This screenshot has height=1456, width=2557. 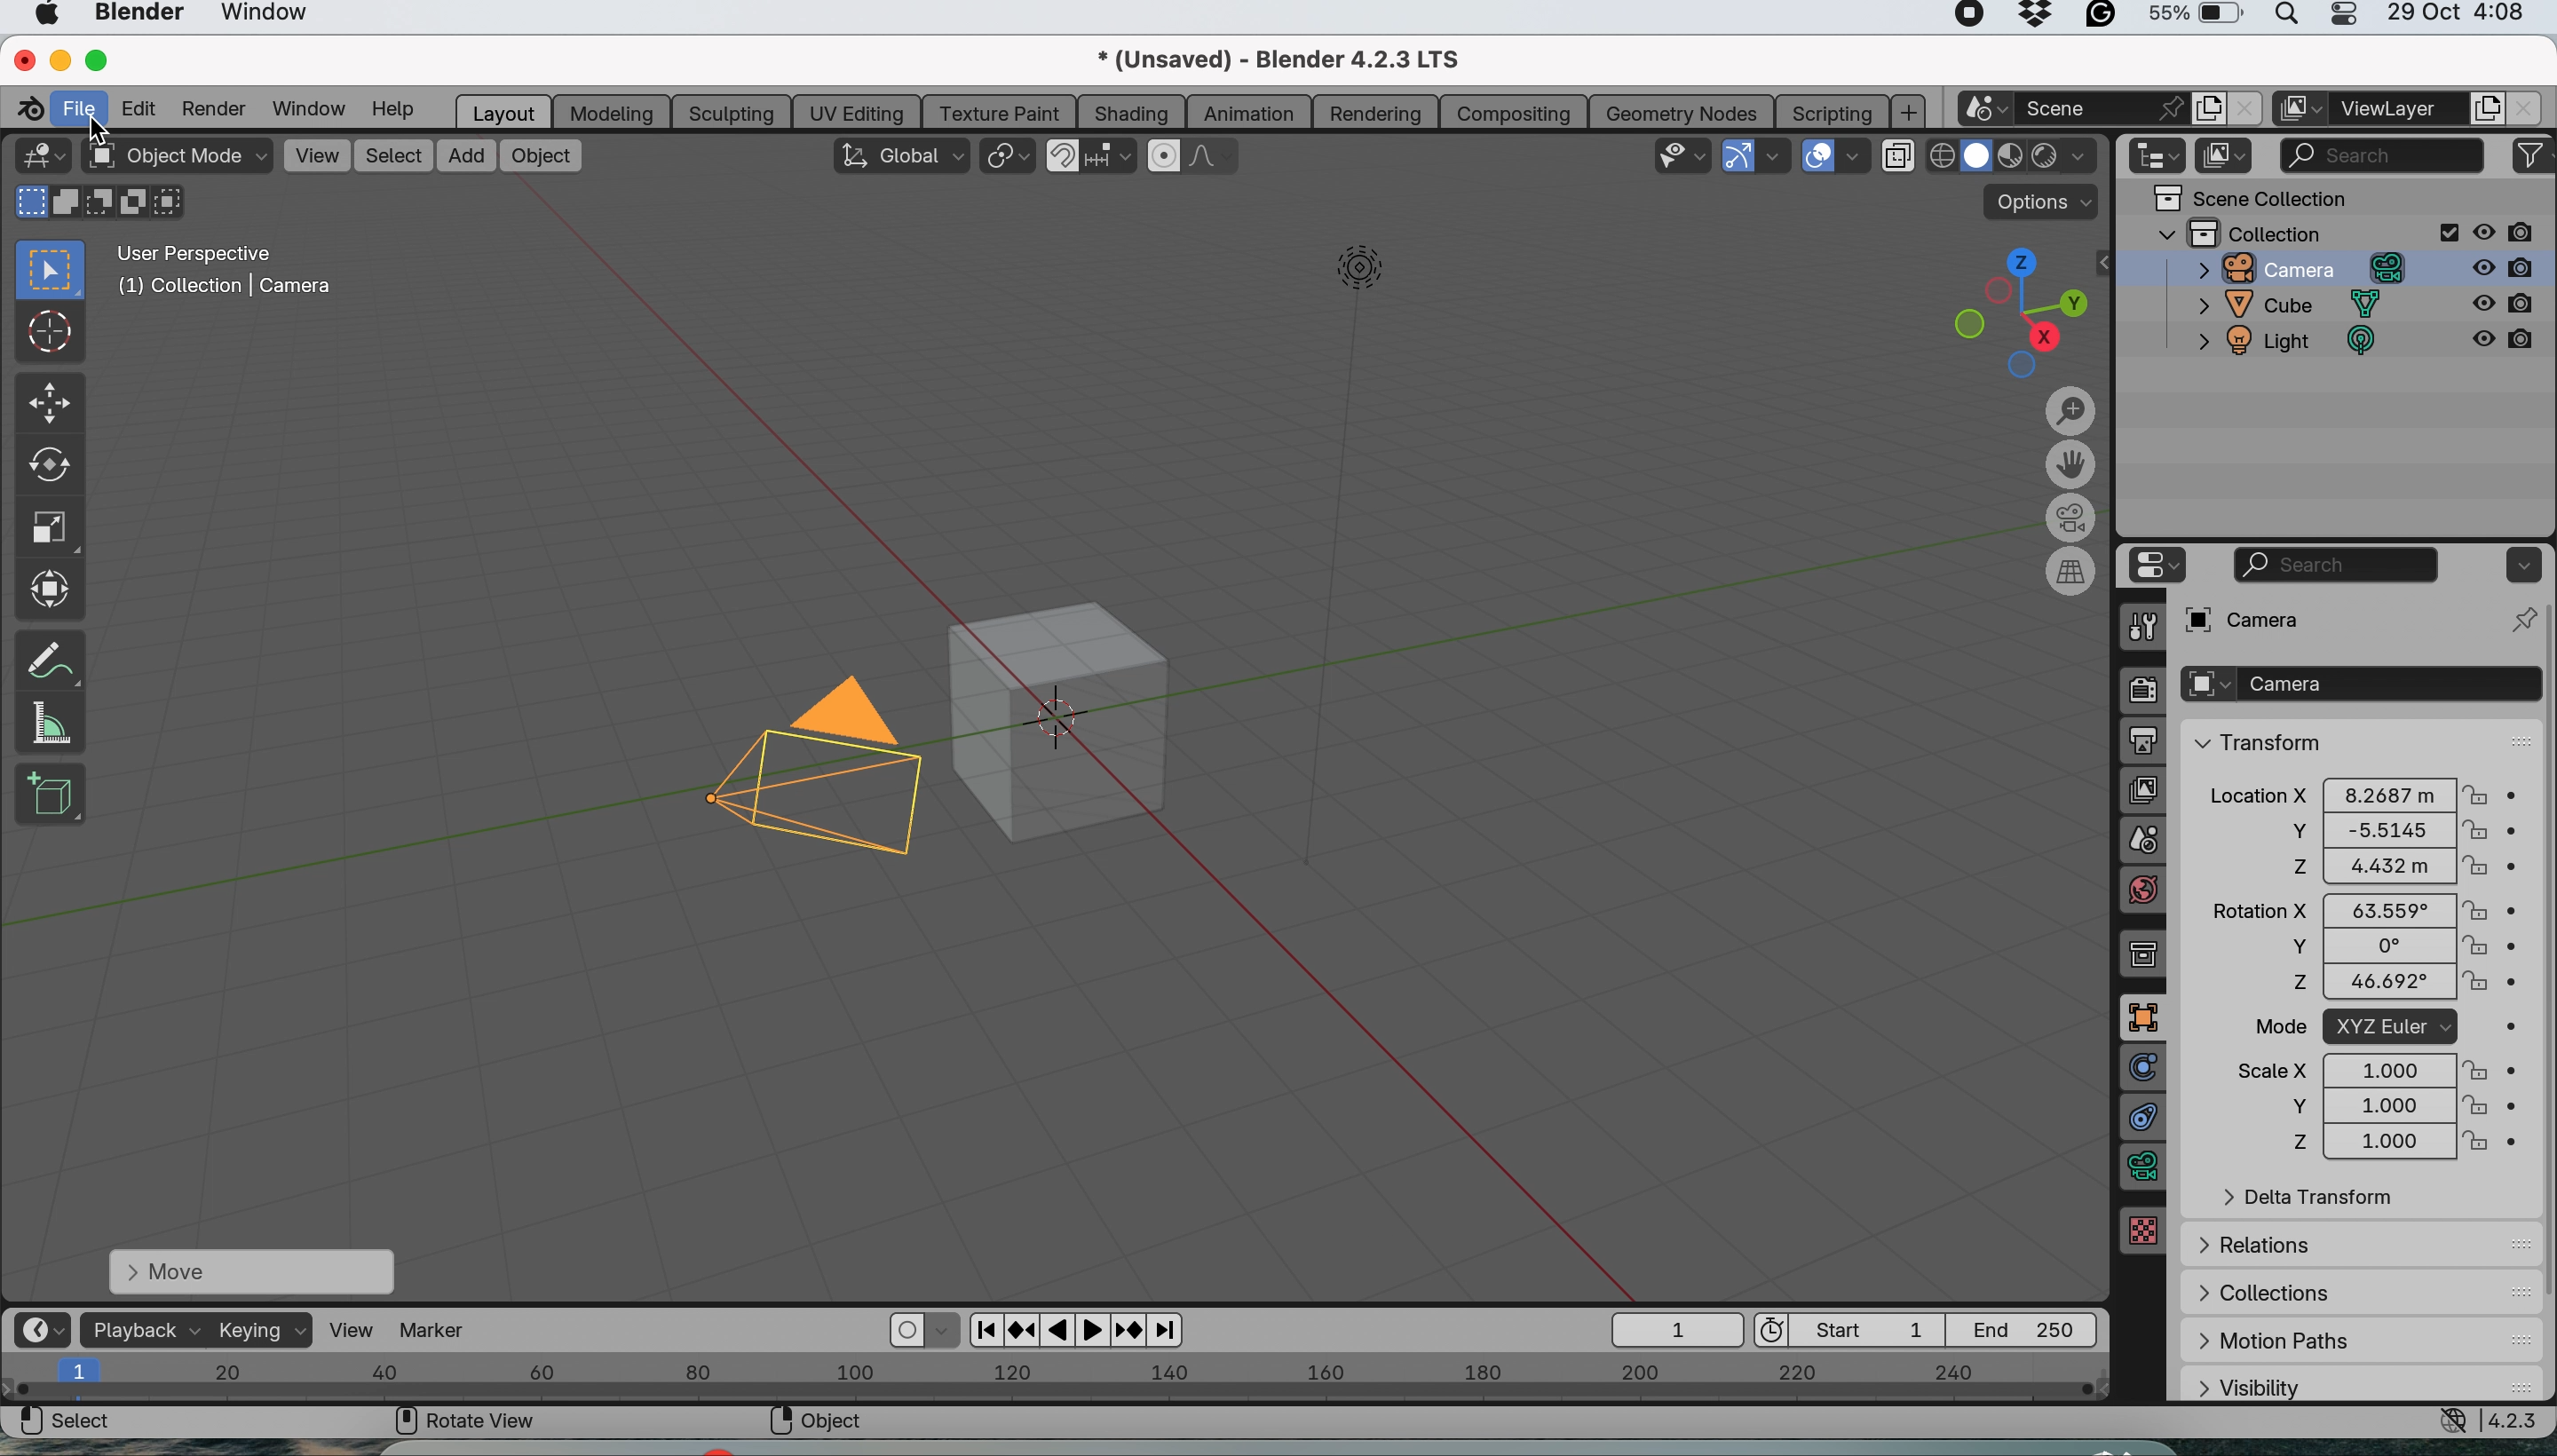 I want to click on help, so click(x=402, y=109).